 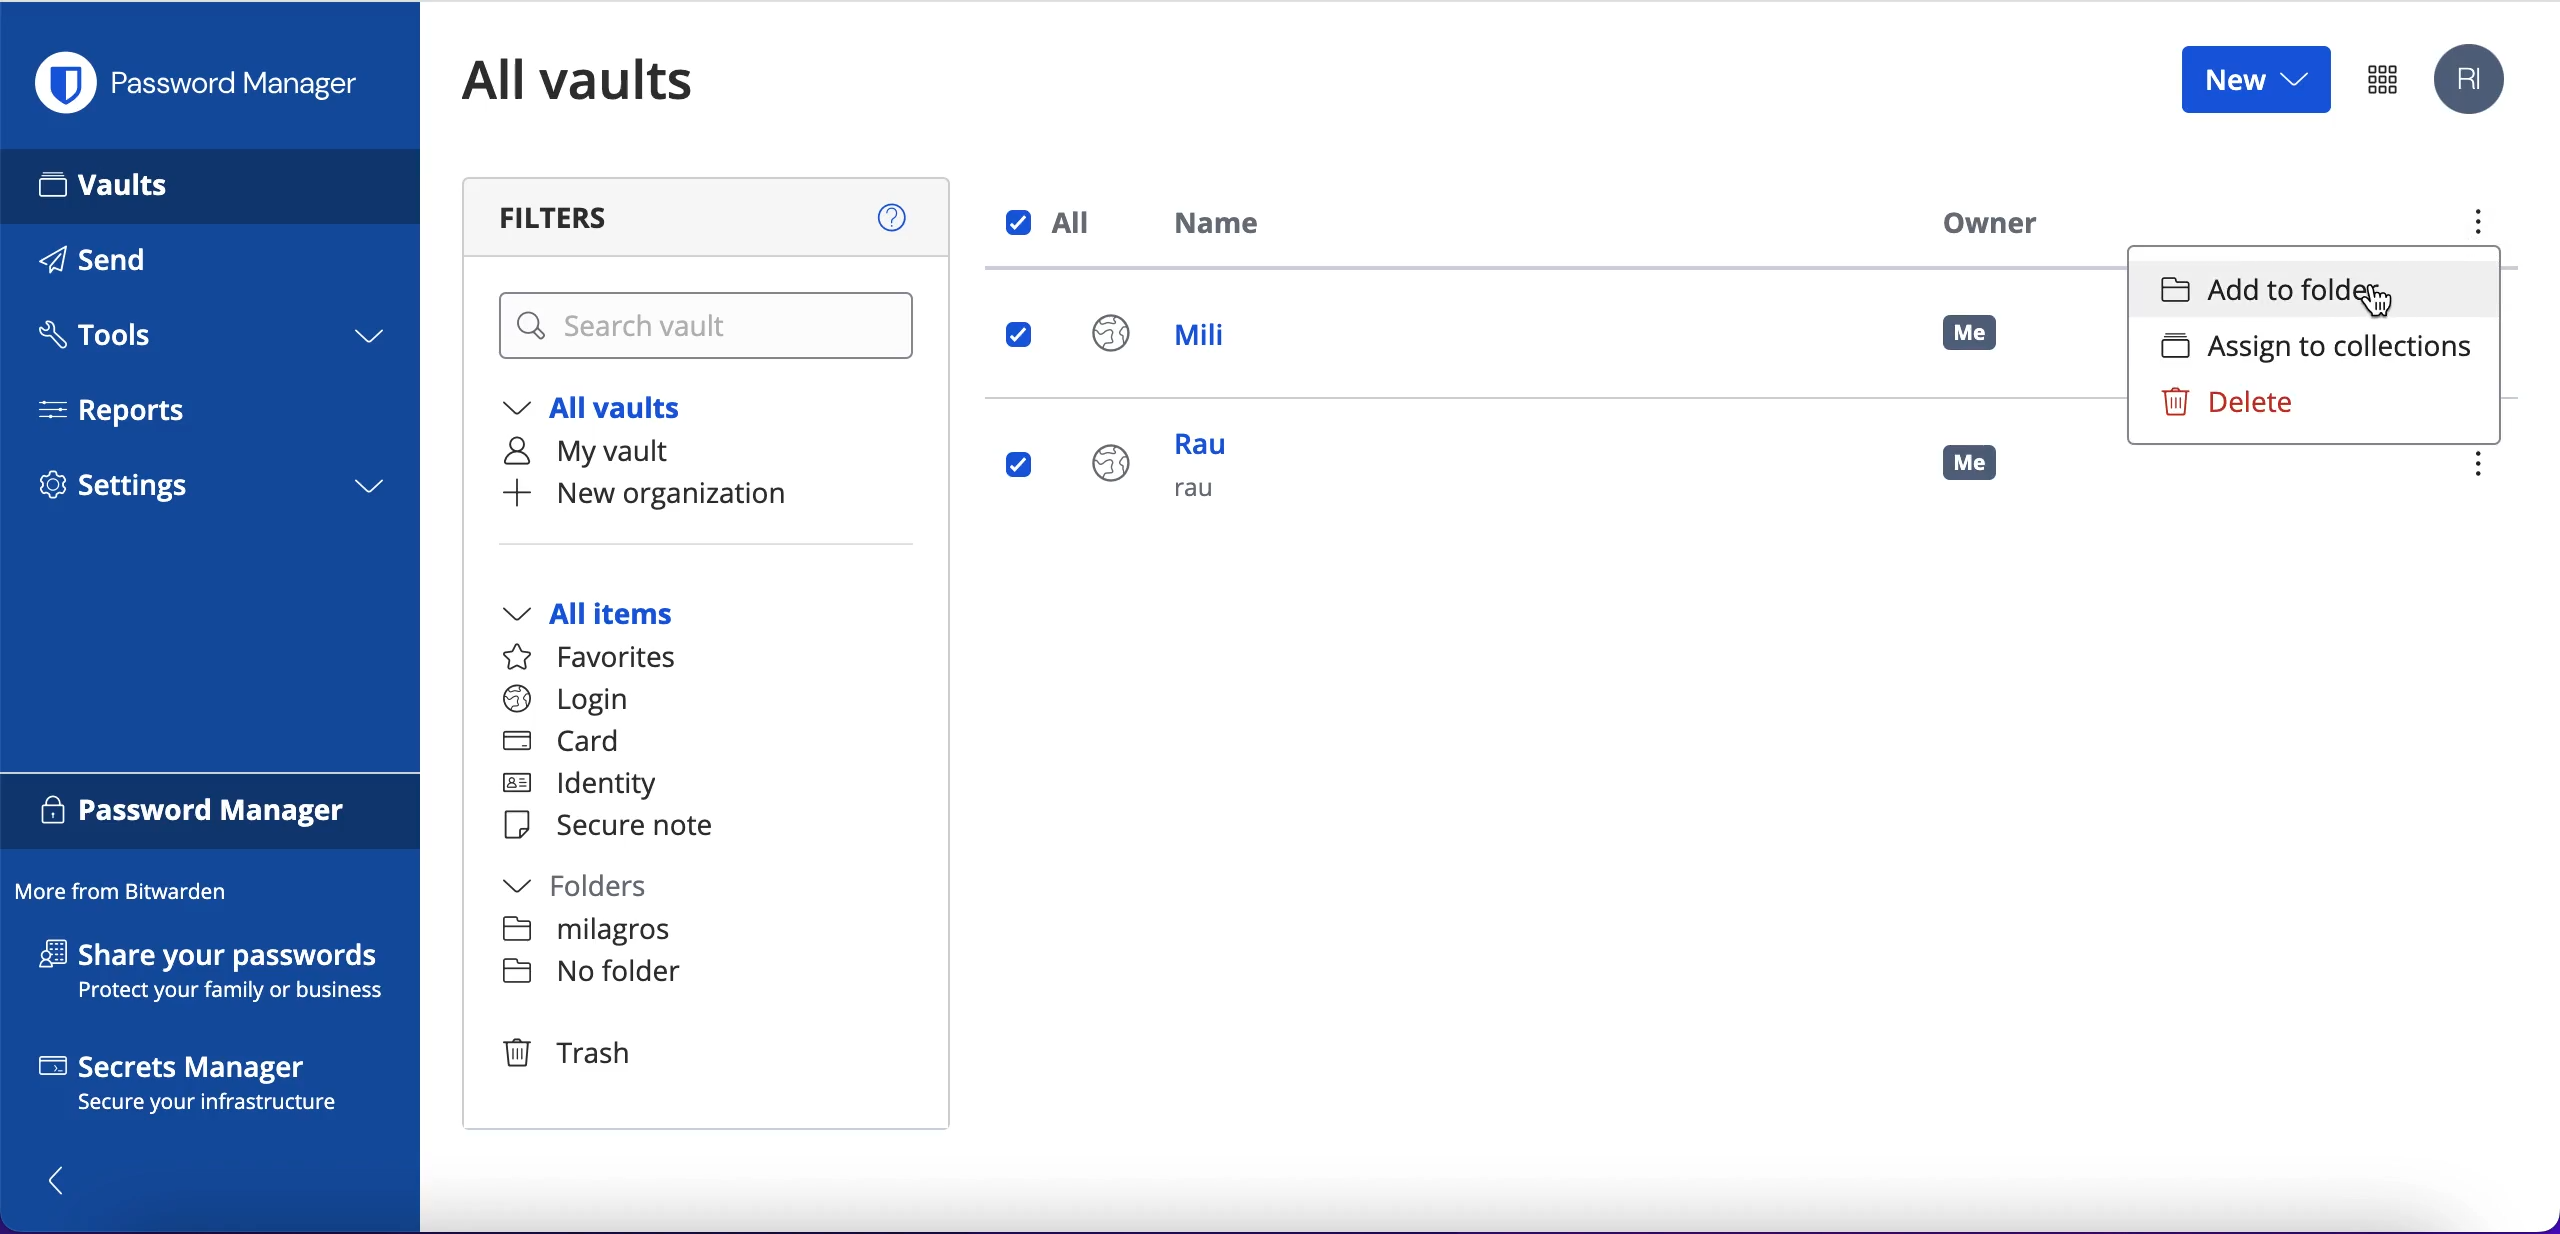 What do you see at coordinates (565, 744) in the screenshot?
I see `card` at bounding box center [565, 744].